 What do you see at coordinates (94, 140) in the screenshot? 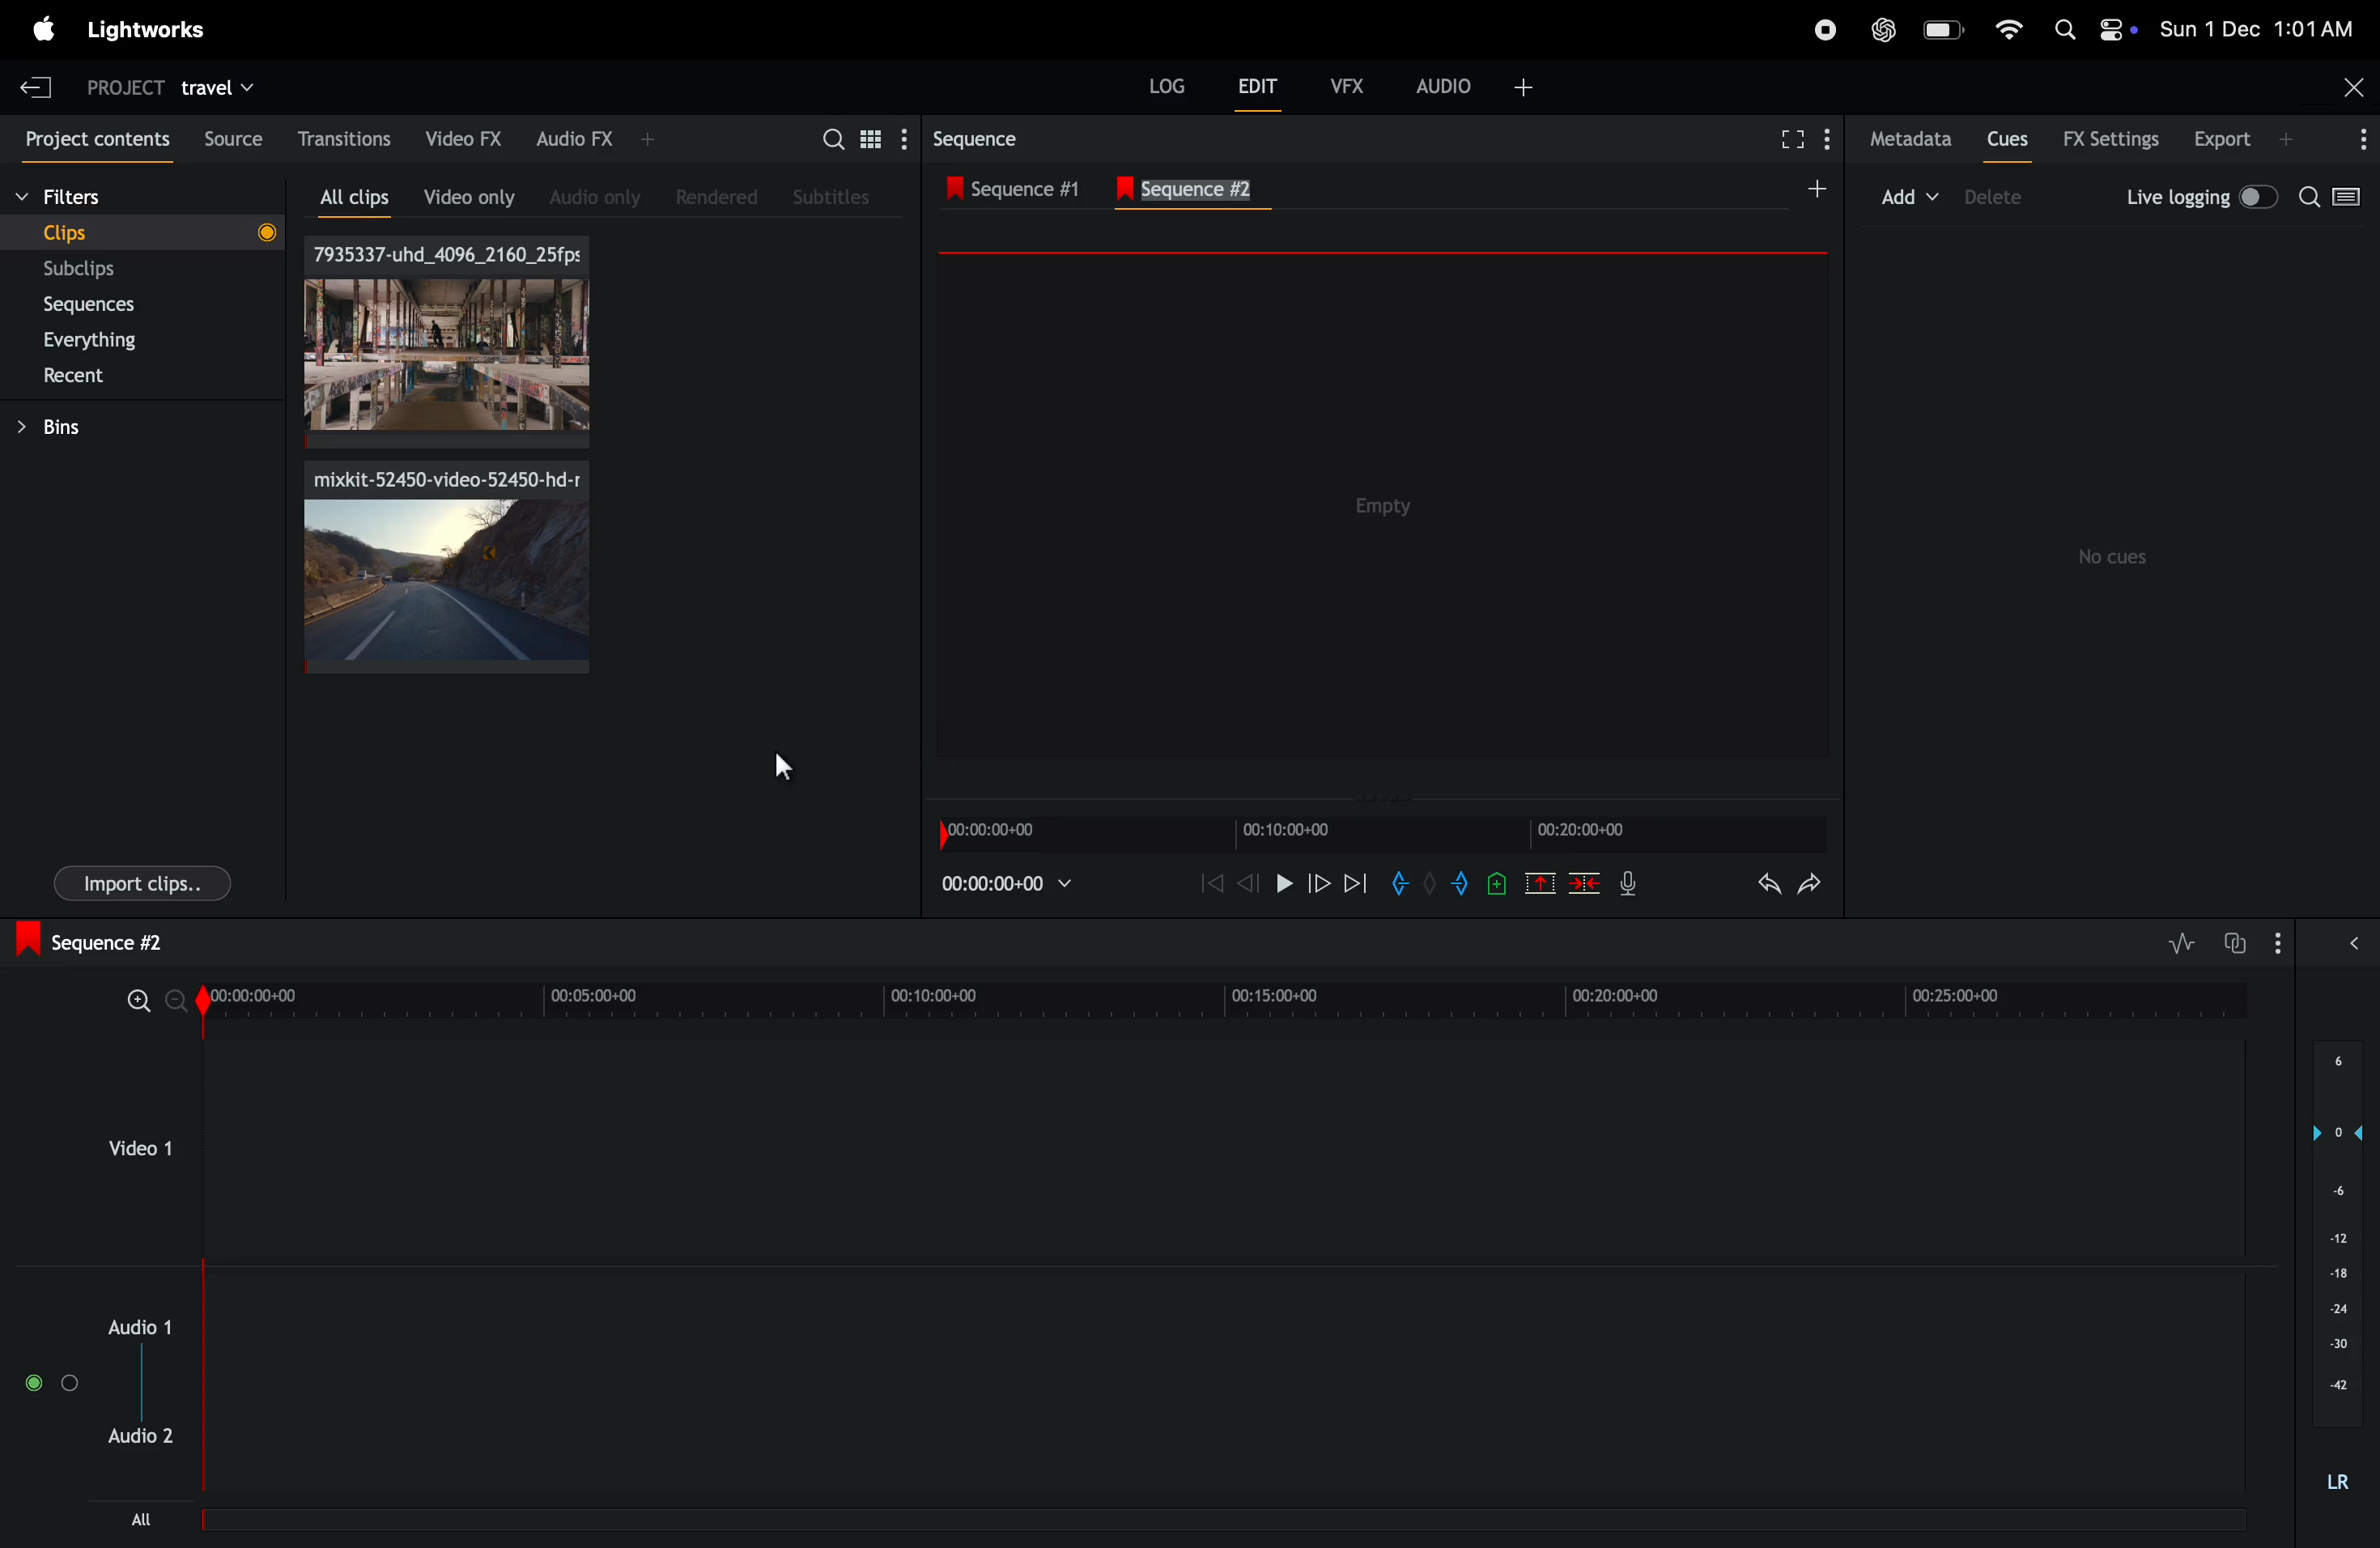
I see `project contents` at bounding box center [94, 140].